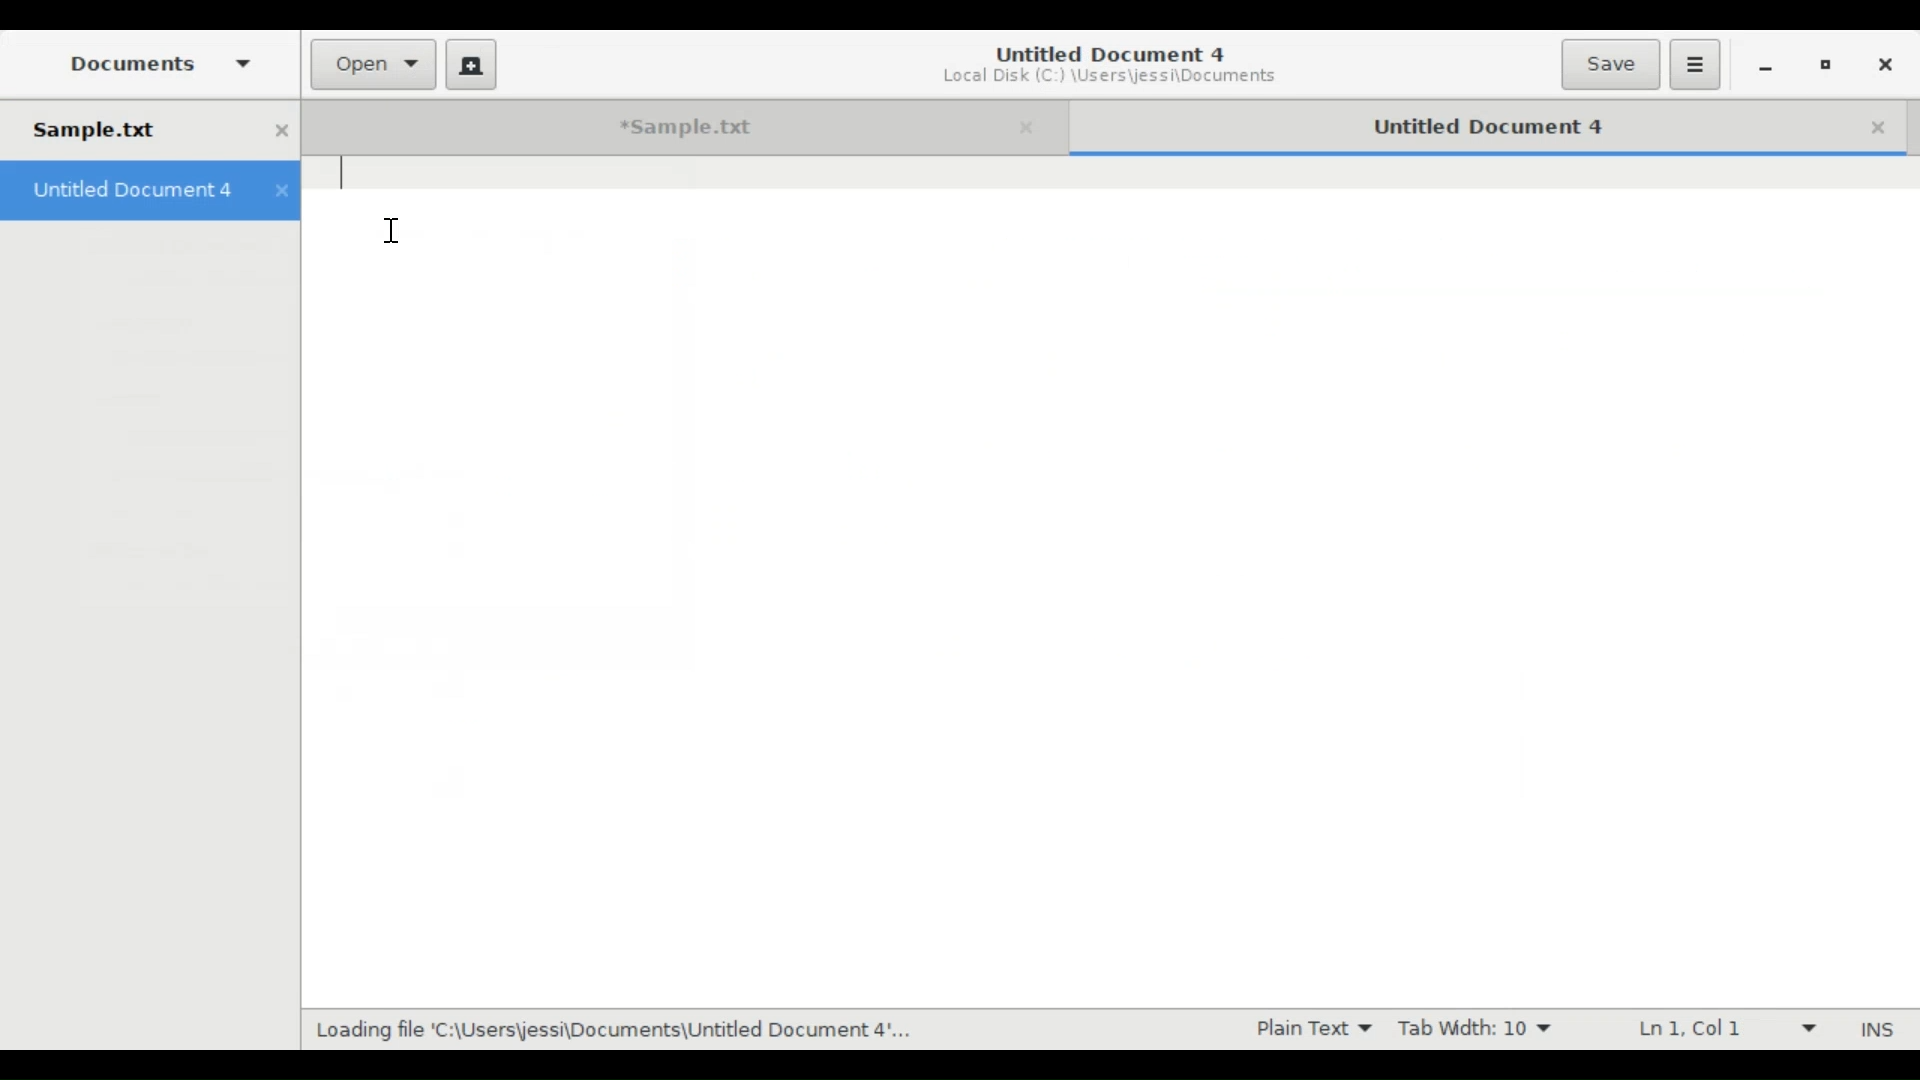  I want to click on Close, so click(1029, 126).